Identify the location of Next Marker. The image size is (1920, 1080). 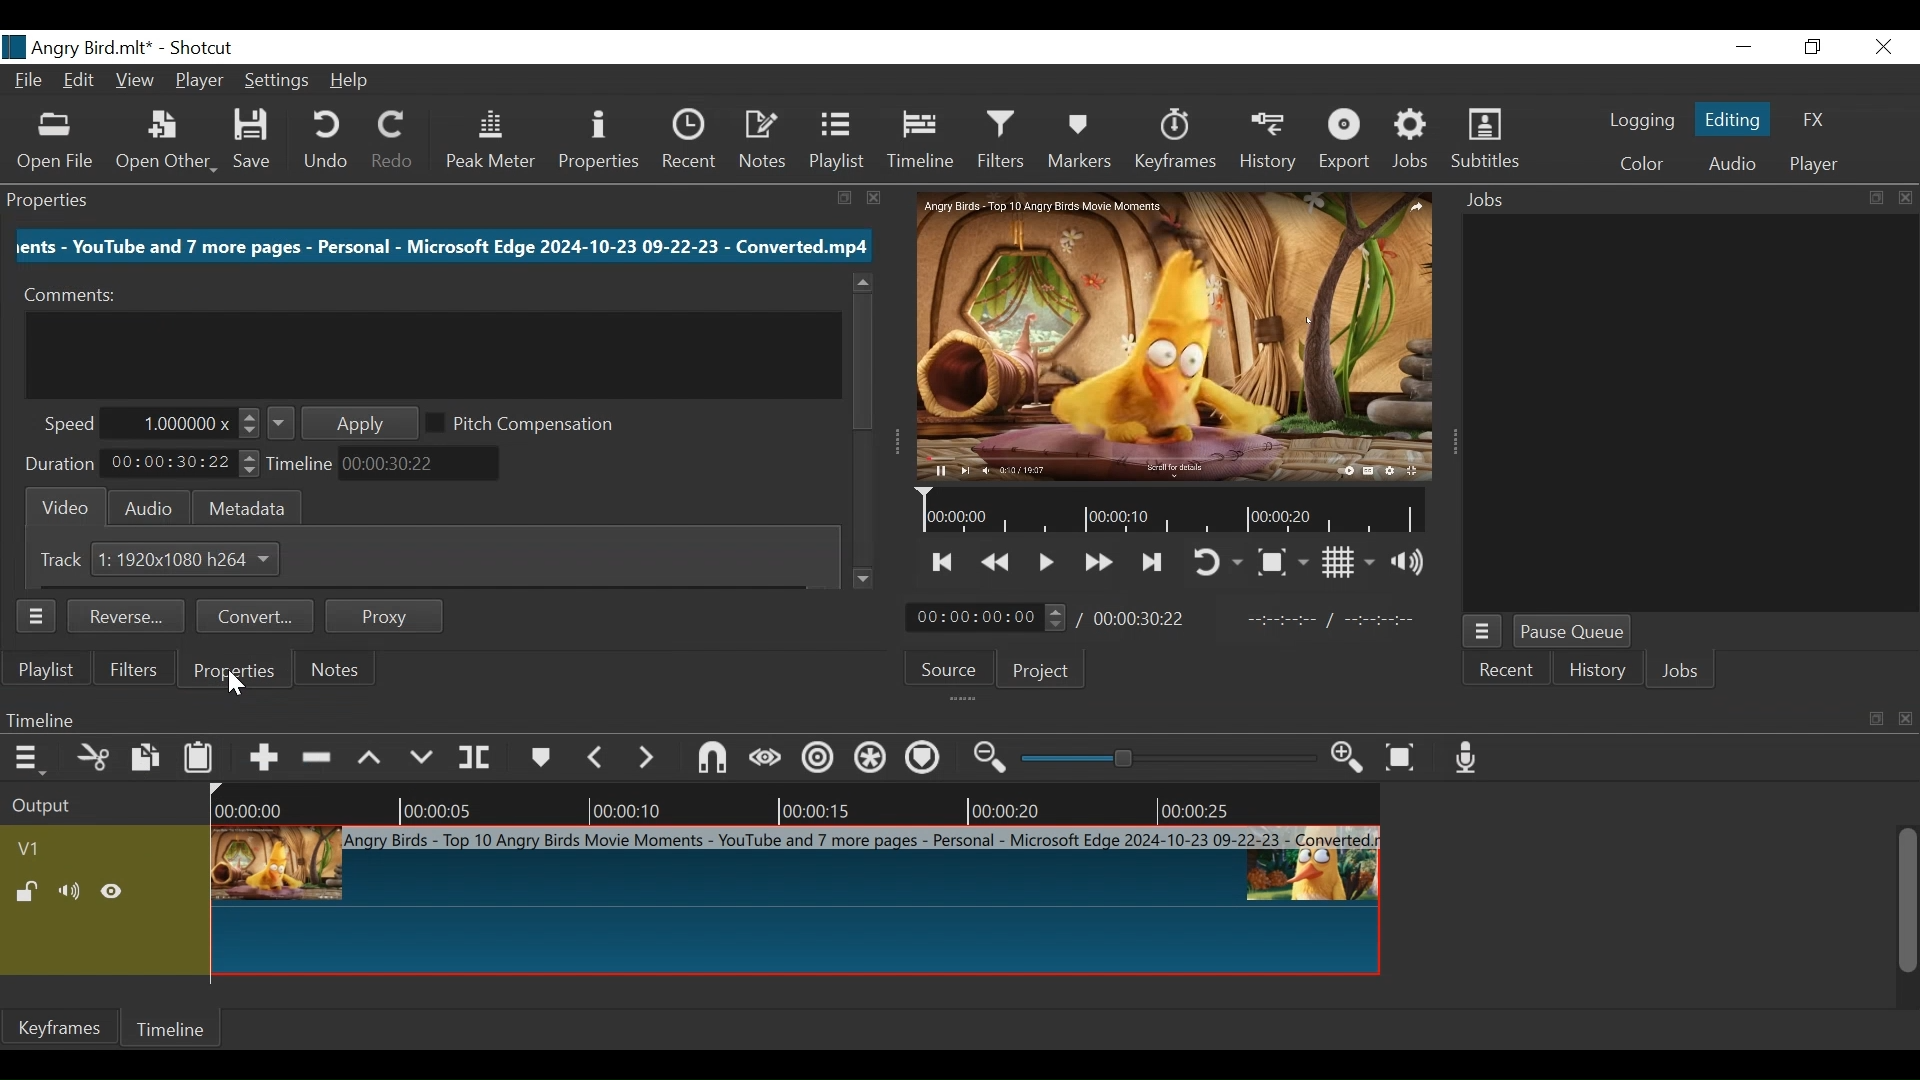
(647, 758).